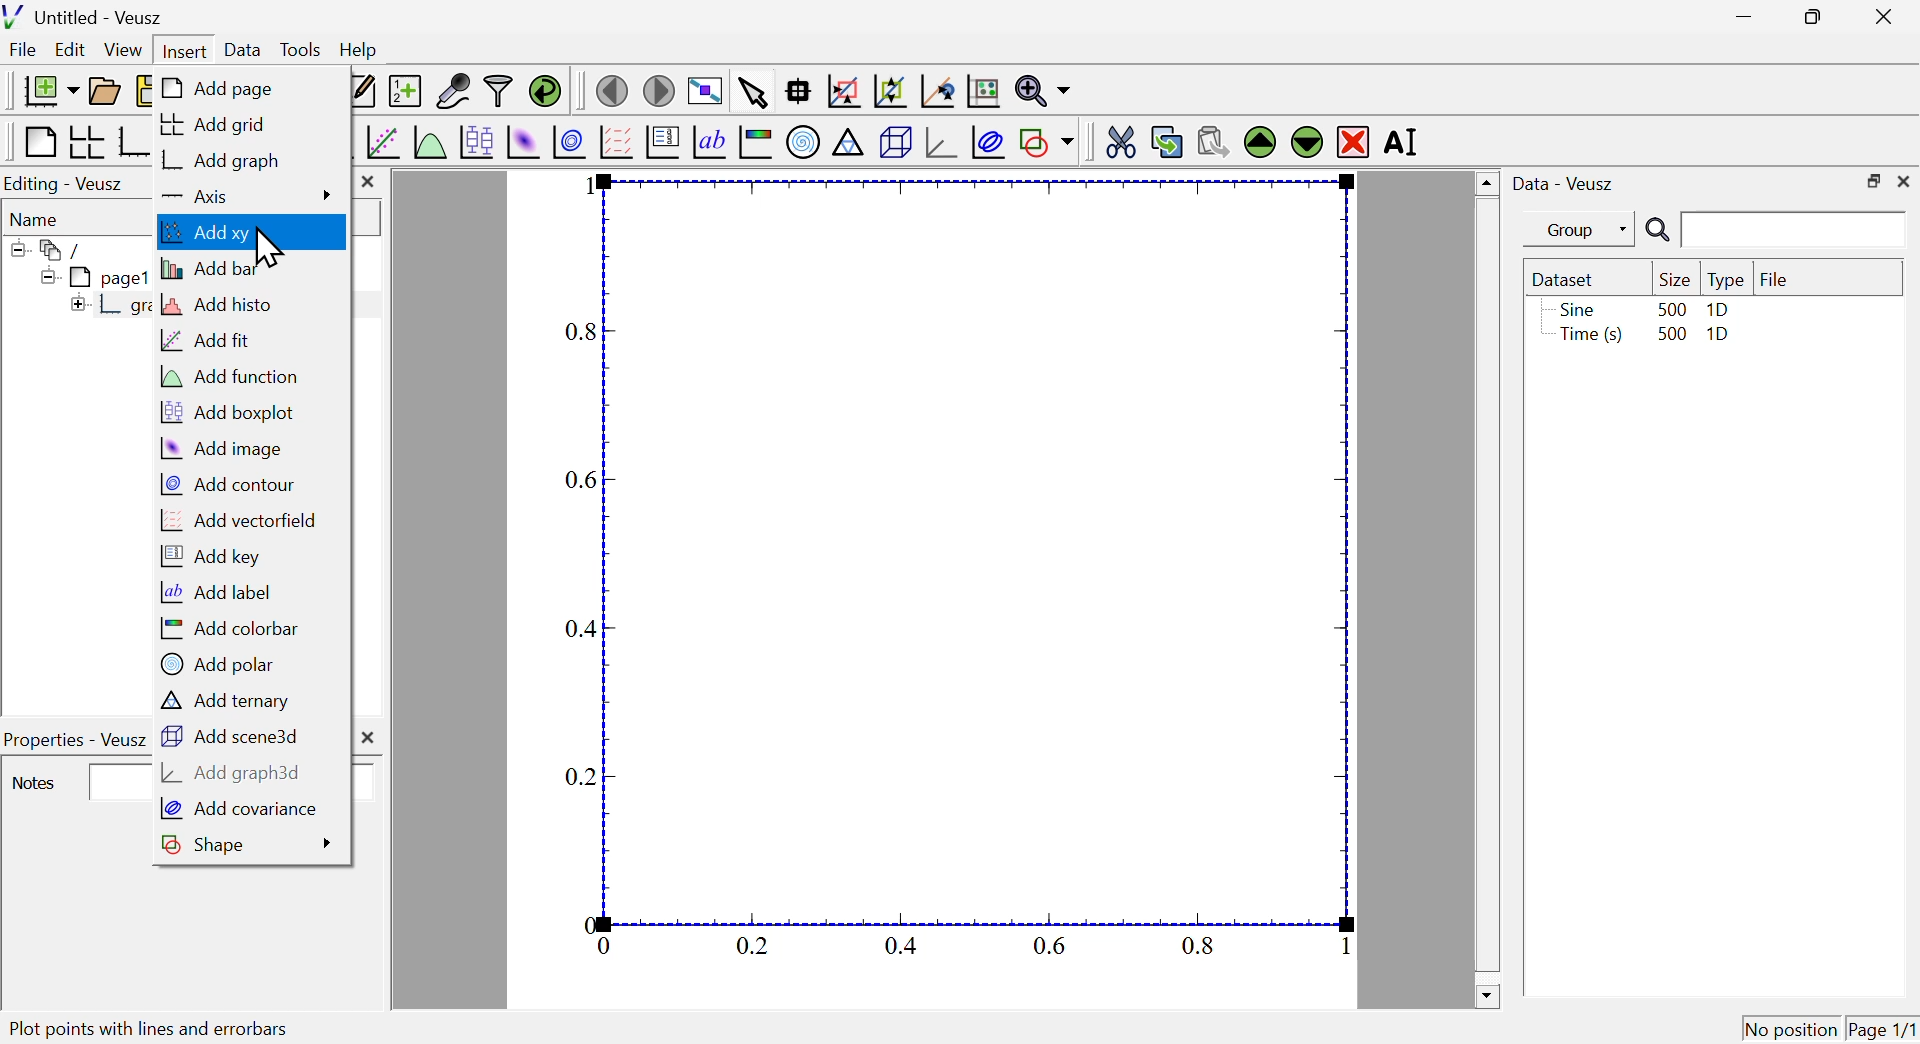 The image size is (1920, 1044). What do you see at coordinates (35, 784) in the screenshot?
I see `notes` at bounding box center [35, 784].